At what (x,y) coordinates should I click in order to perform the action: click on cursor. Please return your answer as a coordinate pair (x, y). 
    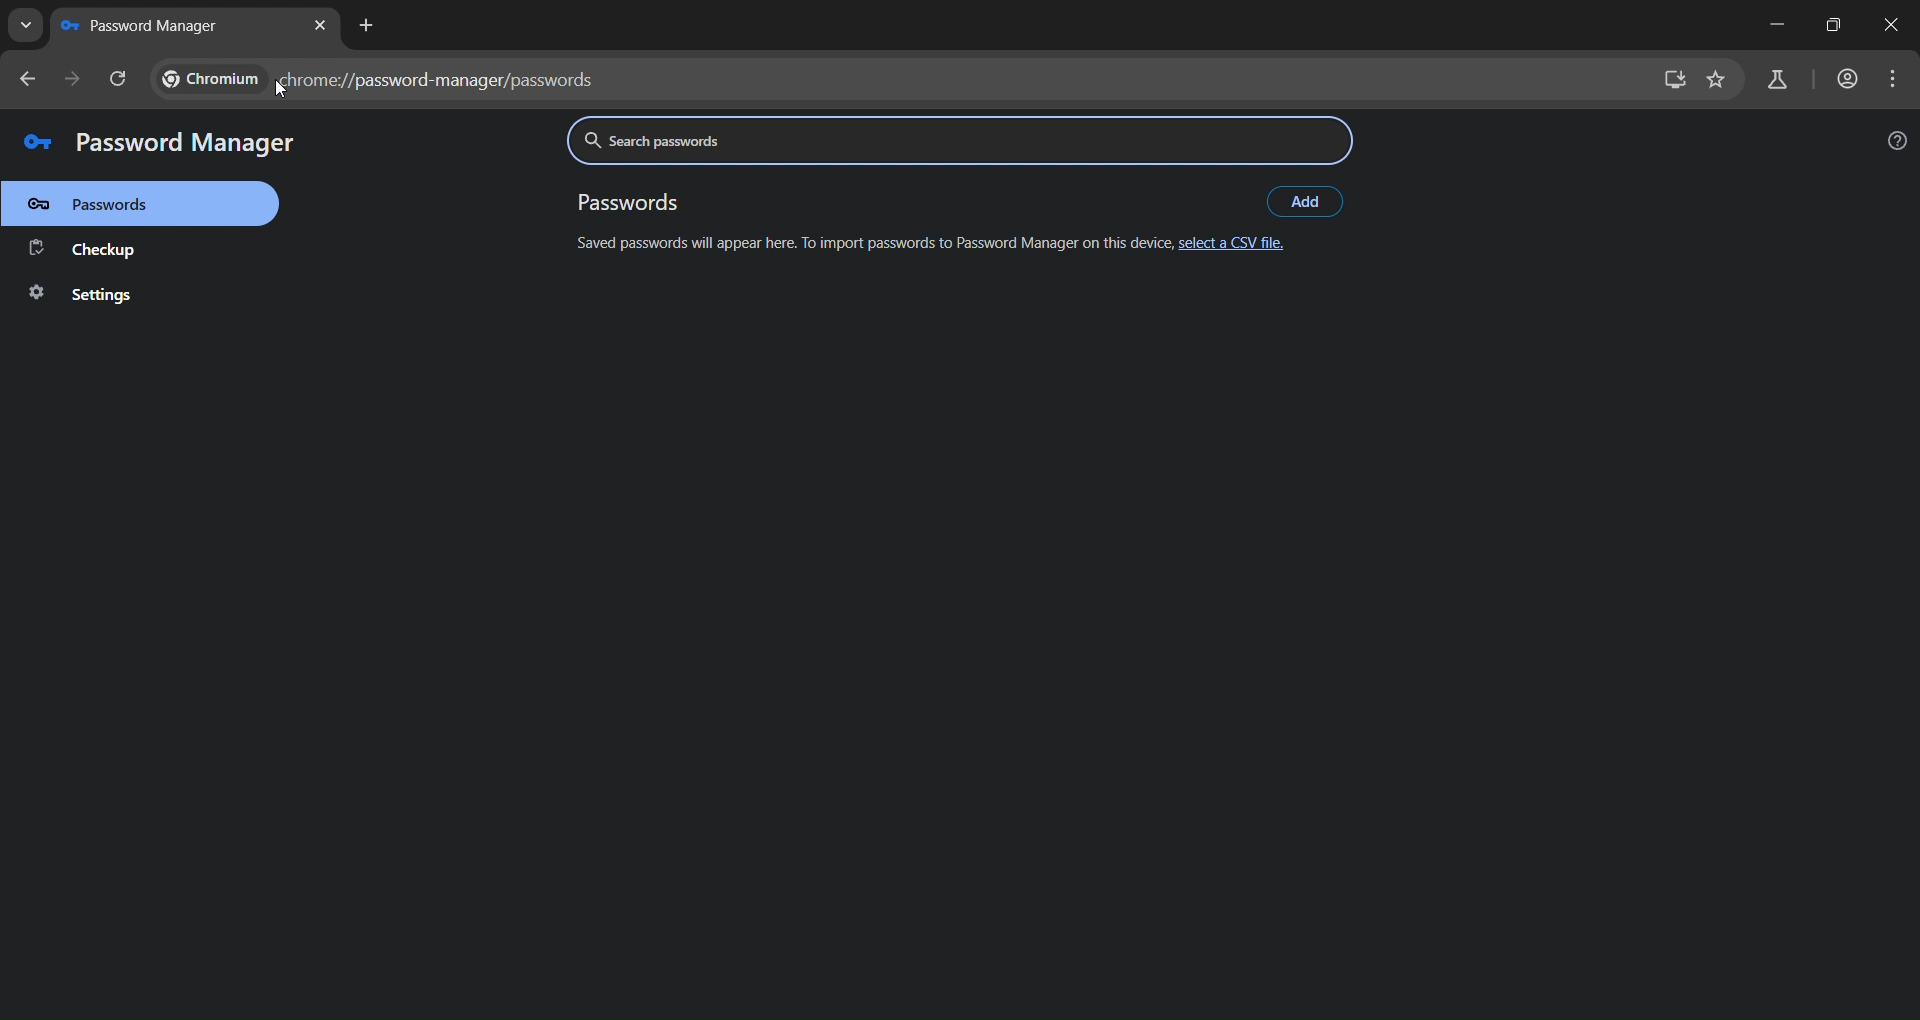
    Looking at the image, I should click on (275, 82).